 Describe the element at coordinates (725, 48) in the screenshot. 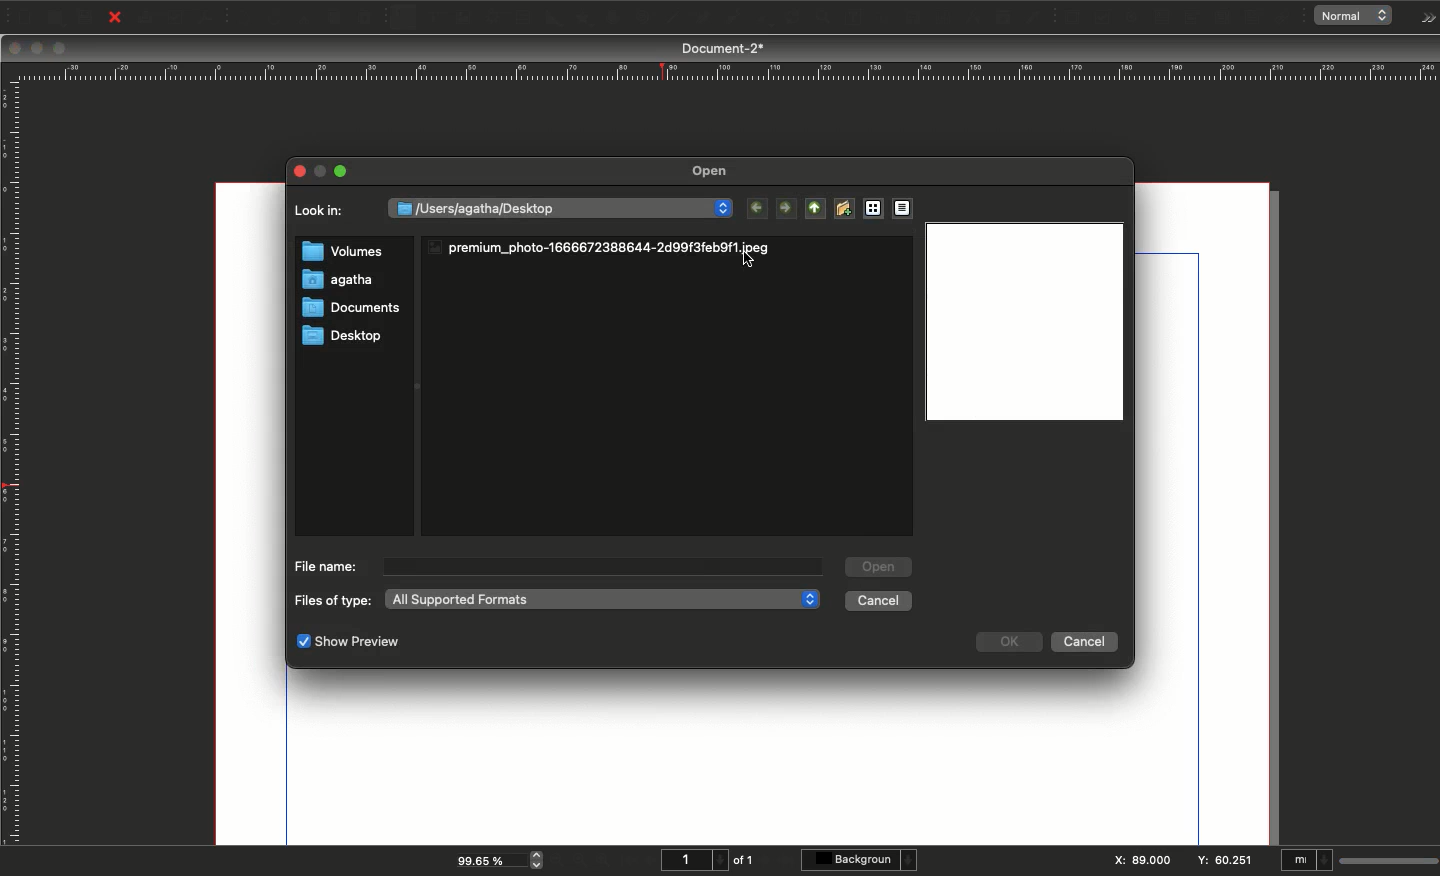

I see `Document-2*` at that location.